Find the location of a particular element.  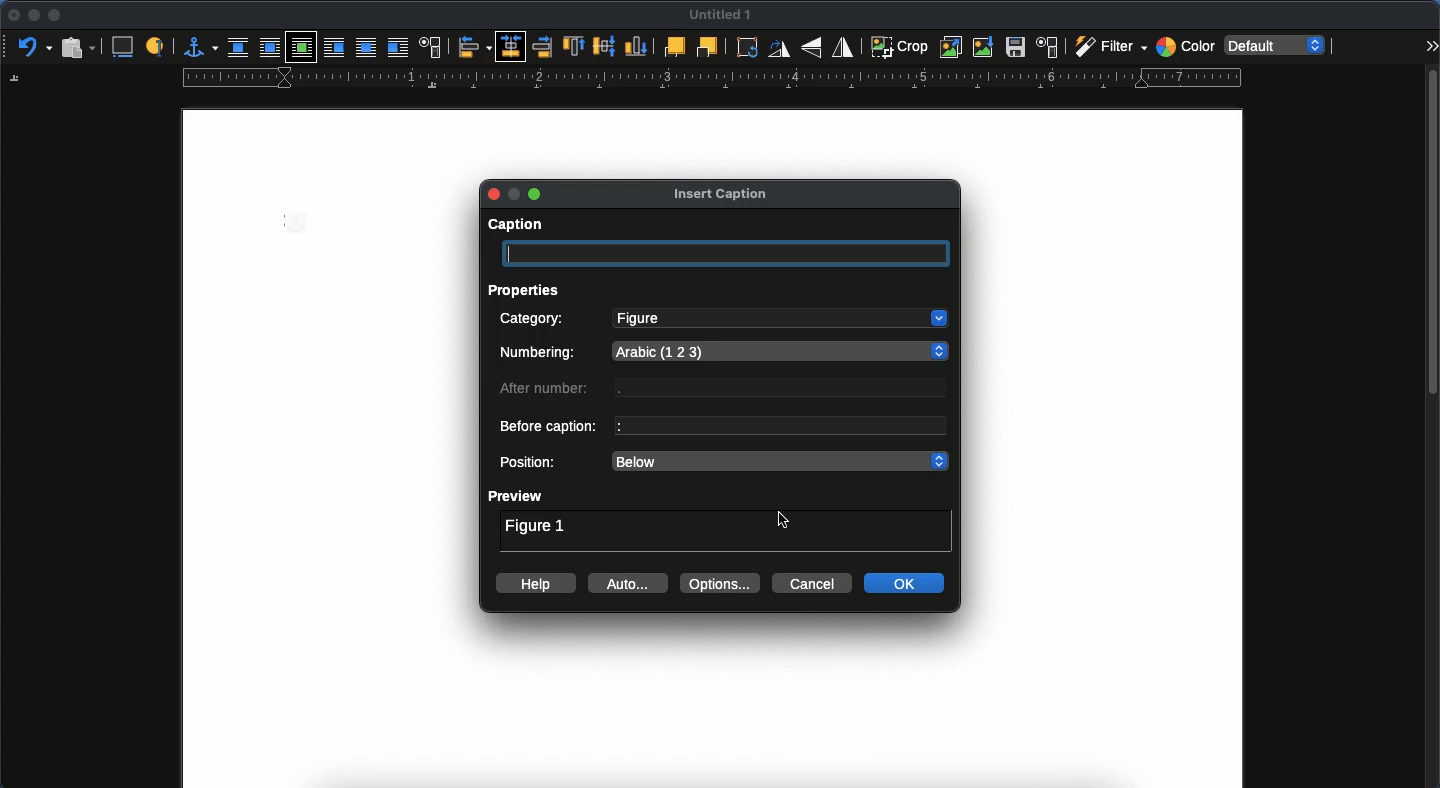

guide is located at coordinates (713, 78).